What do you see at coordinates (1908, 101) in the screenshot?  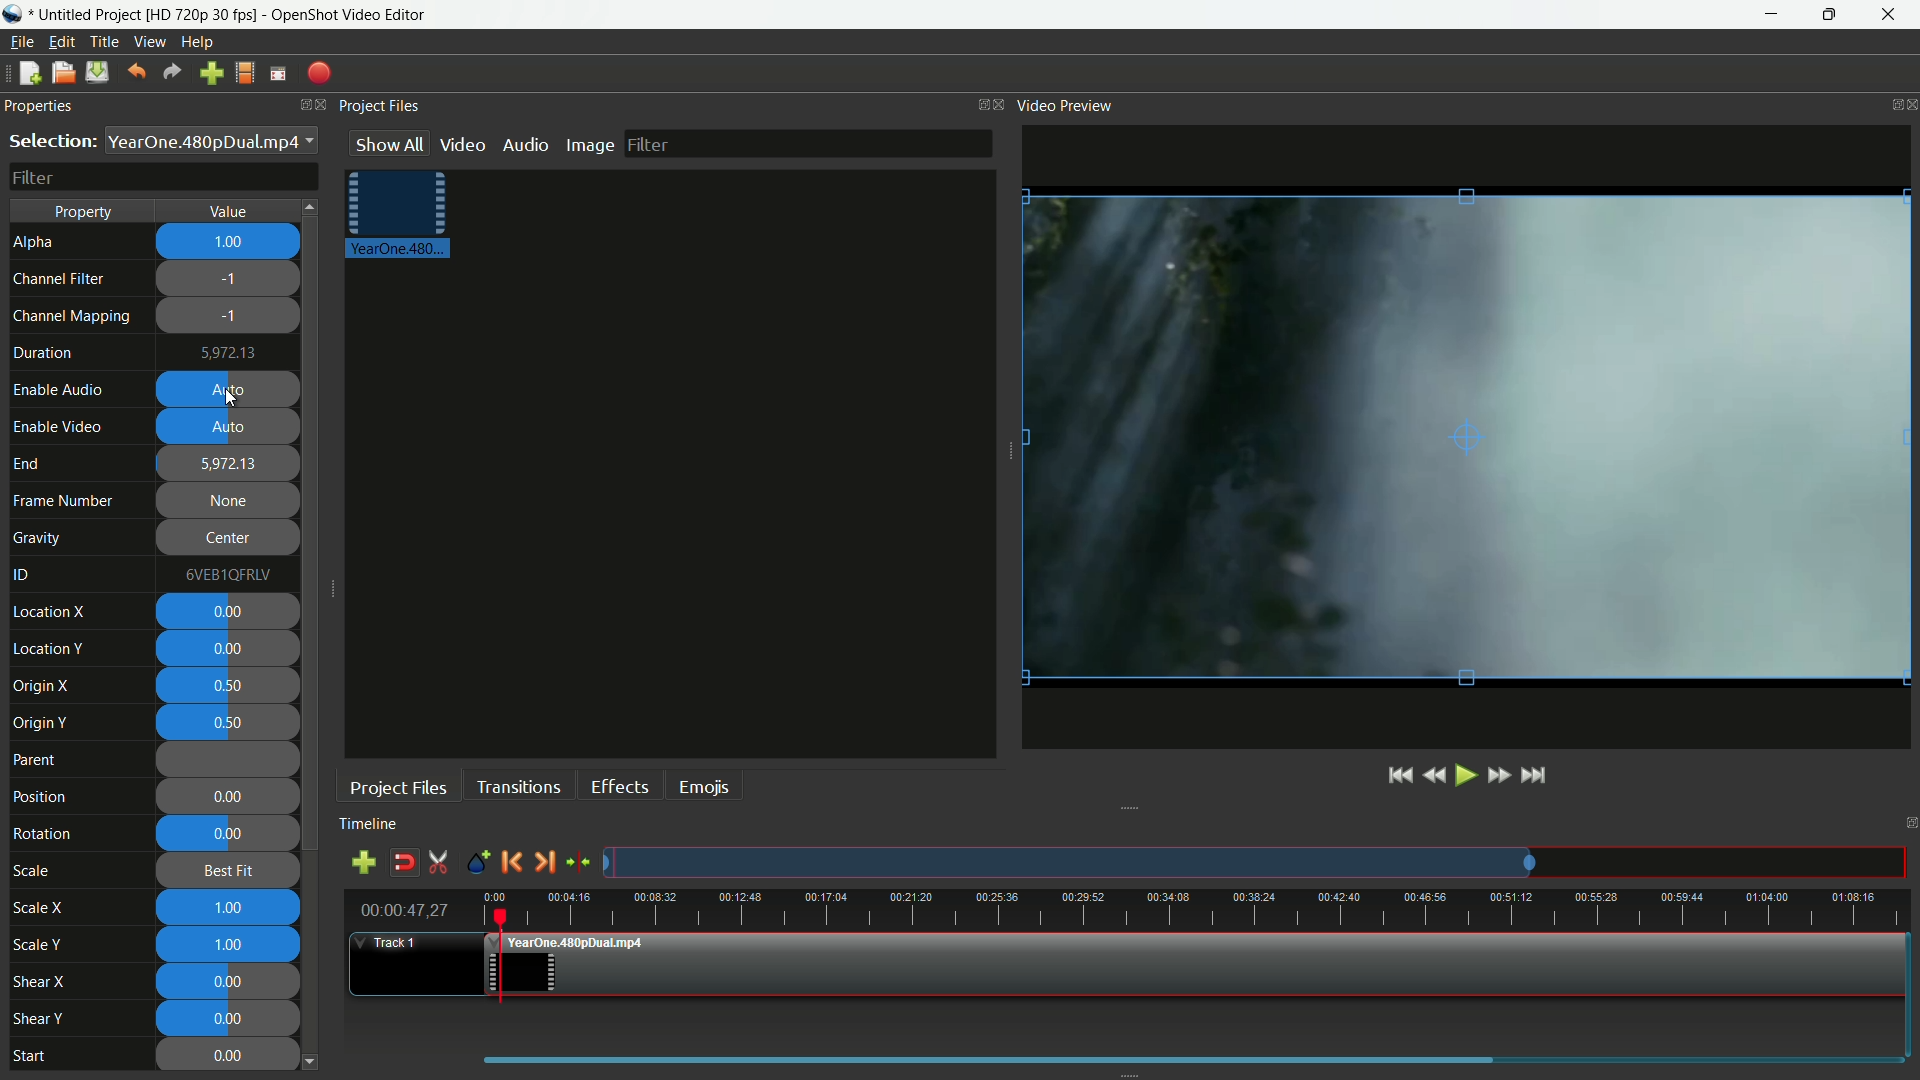 I see `close video preview` at bounding box center [1908, 101].